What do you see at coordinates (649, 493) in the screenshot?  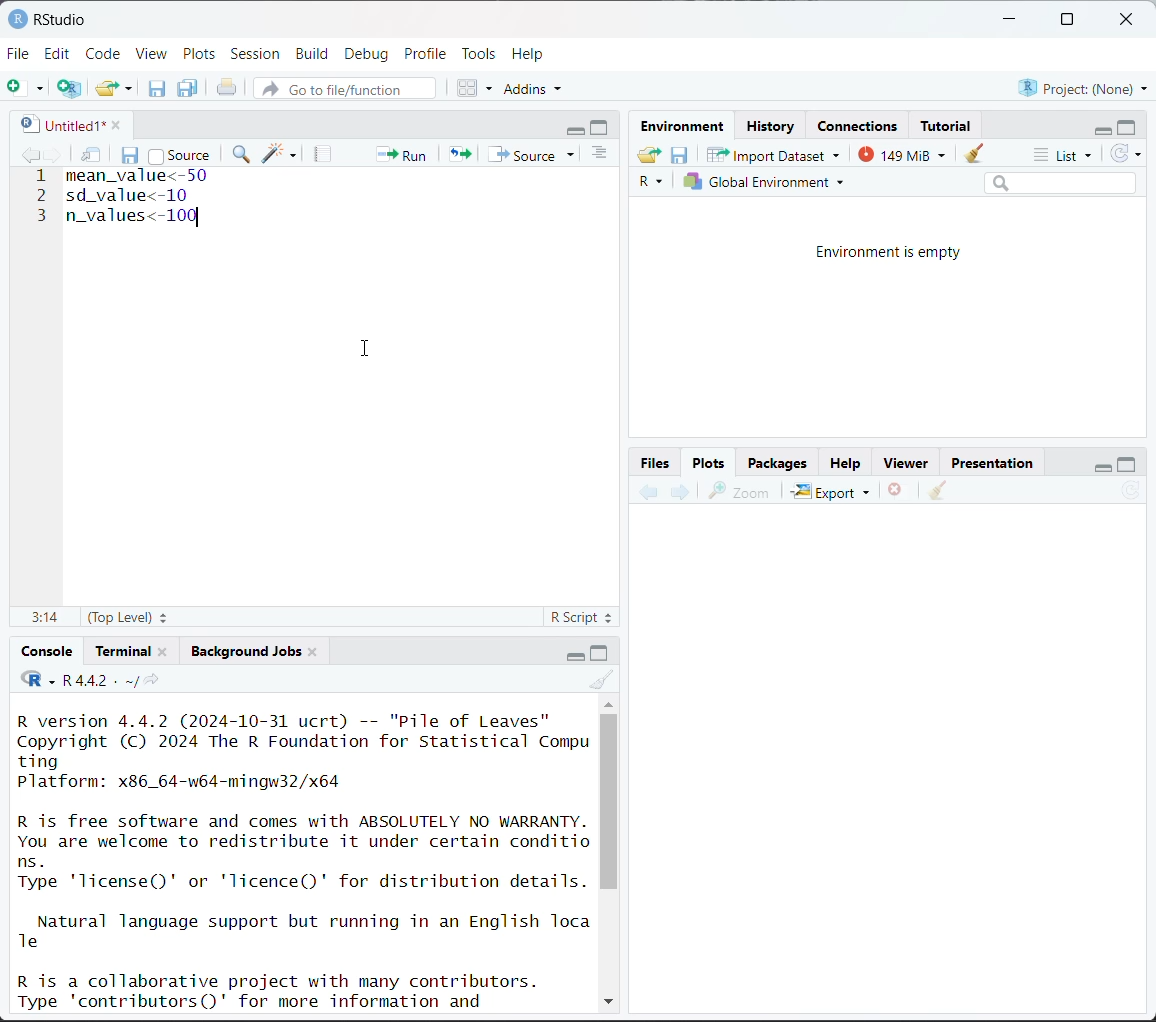 I see `previous plot` at bounding box center [649, 493].